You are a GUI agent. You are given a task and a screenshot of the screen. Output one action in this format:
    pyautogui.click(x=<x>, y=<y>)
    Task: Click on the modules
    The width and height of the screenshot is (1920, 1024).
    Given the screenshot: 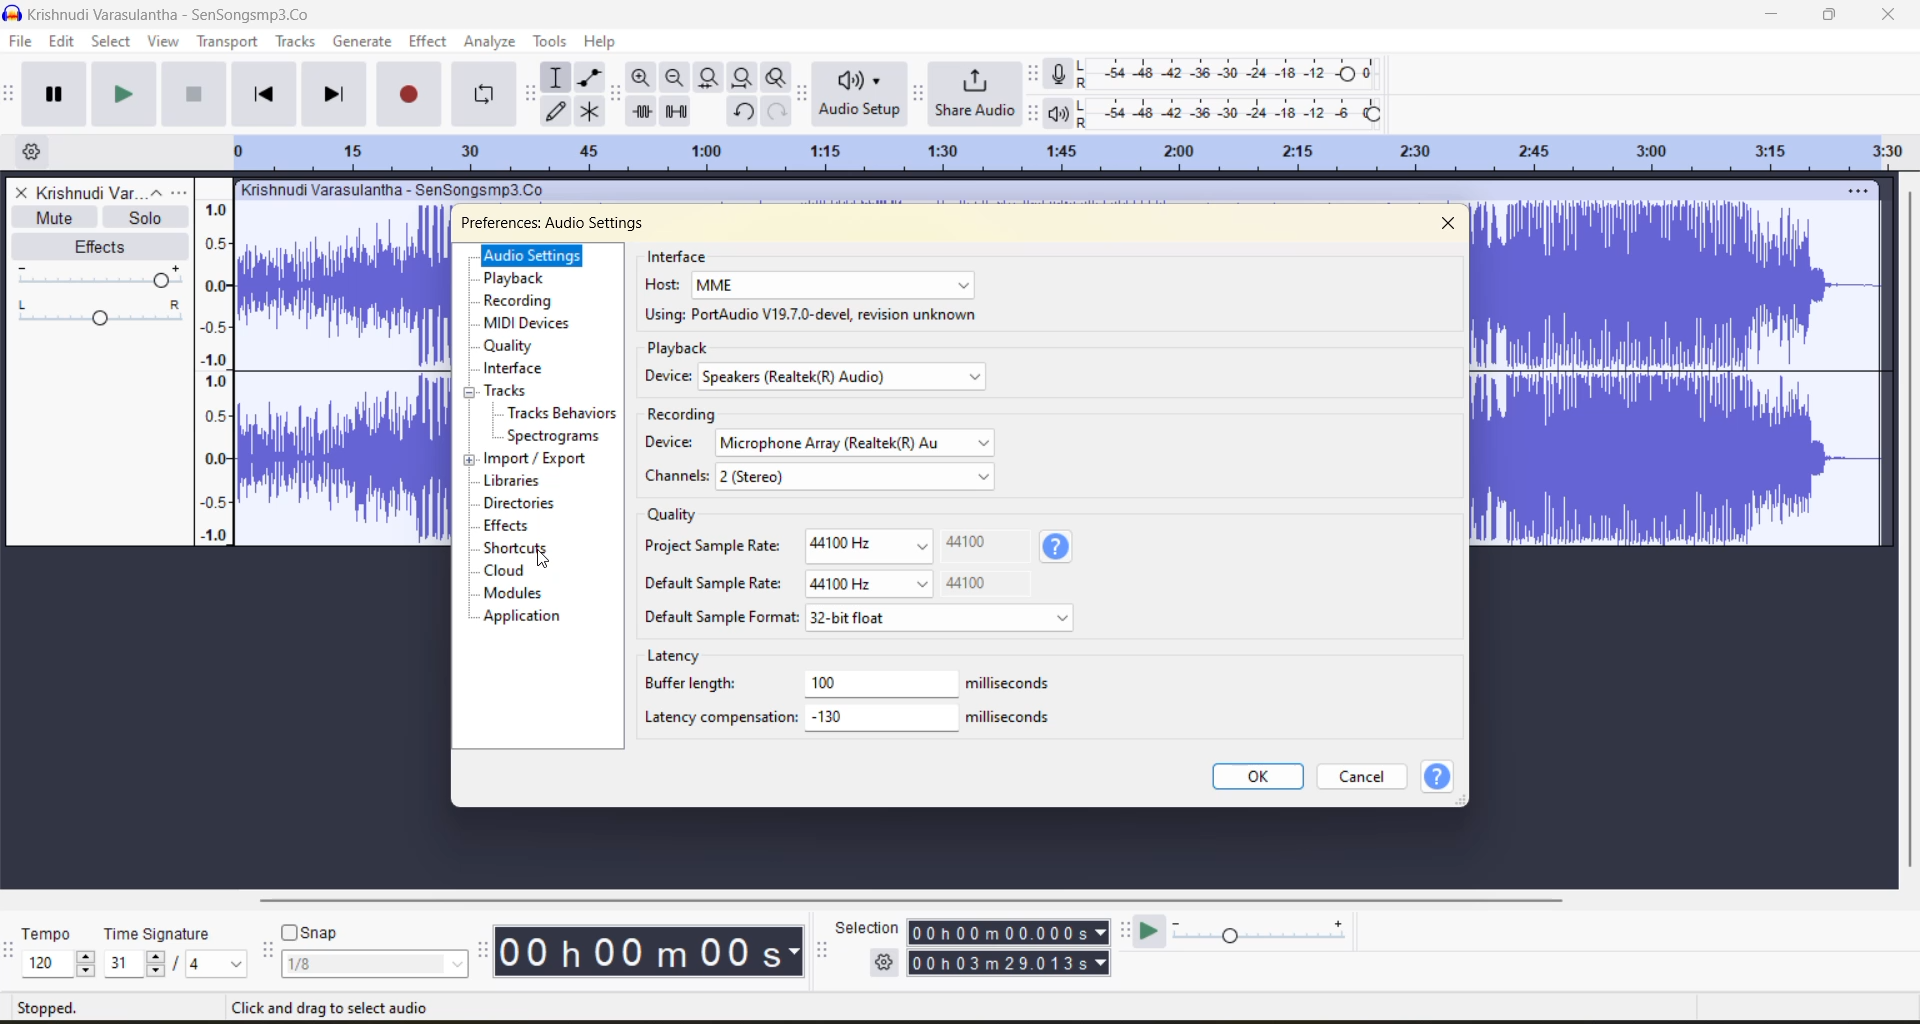 What is the action you would take?
    pyautogui.click(x=532, y=590)
    